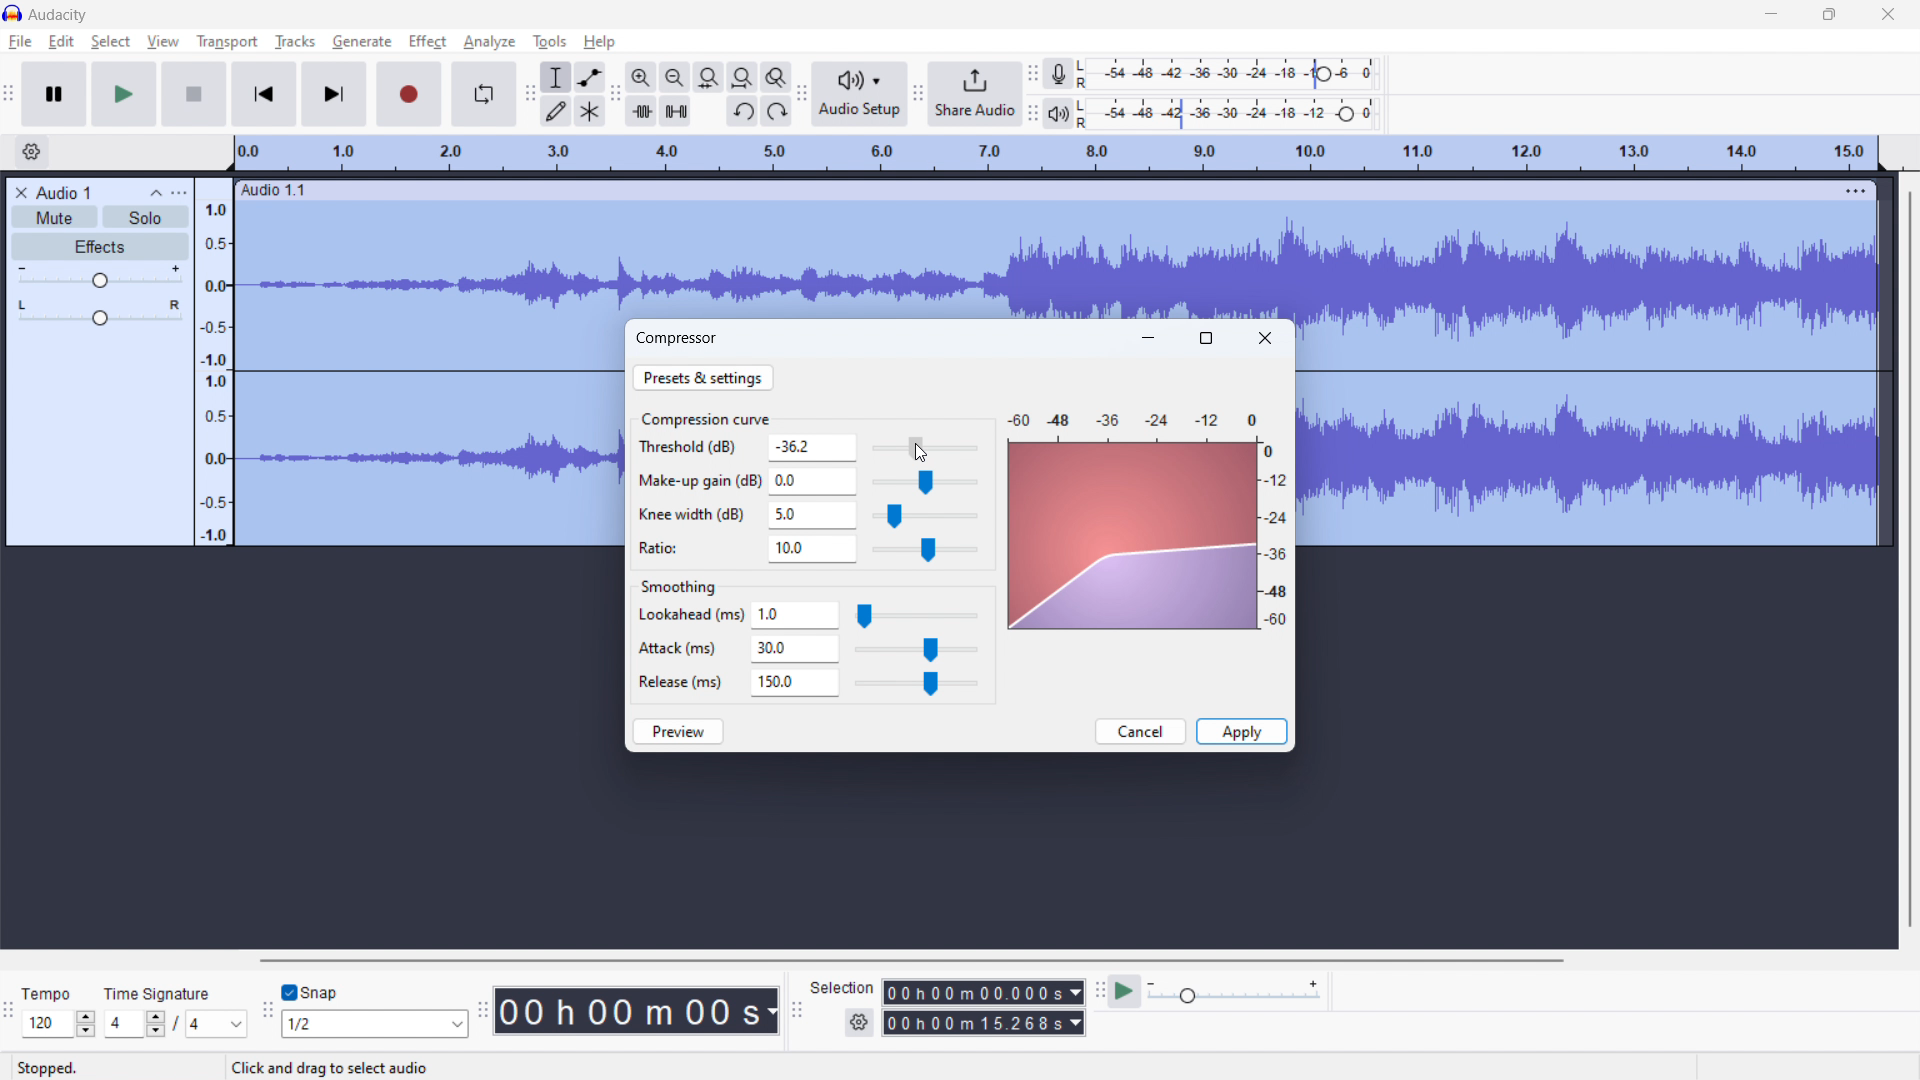  I want to click on horizontal scrollbar, so click(909, 960).